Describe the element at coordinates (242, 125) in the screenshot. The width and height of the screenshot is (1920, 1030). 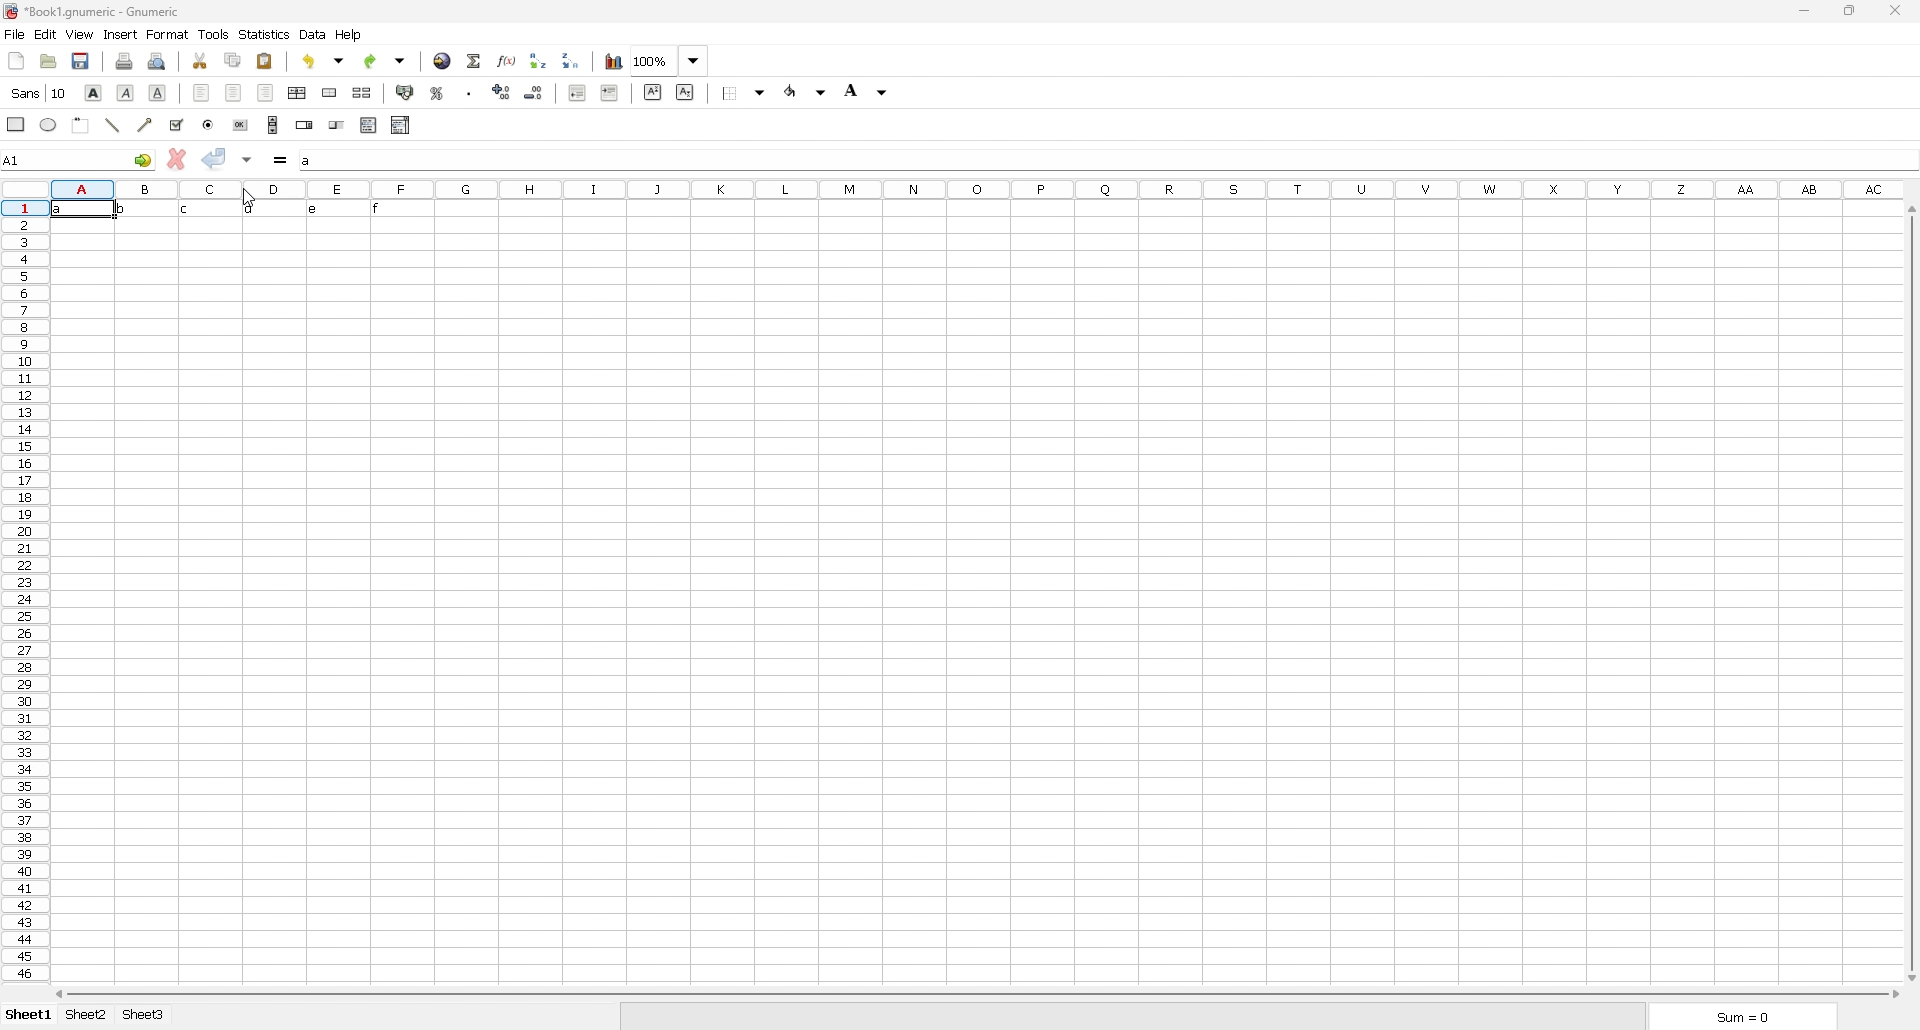
I see `button` at that location.